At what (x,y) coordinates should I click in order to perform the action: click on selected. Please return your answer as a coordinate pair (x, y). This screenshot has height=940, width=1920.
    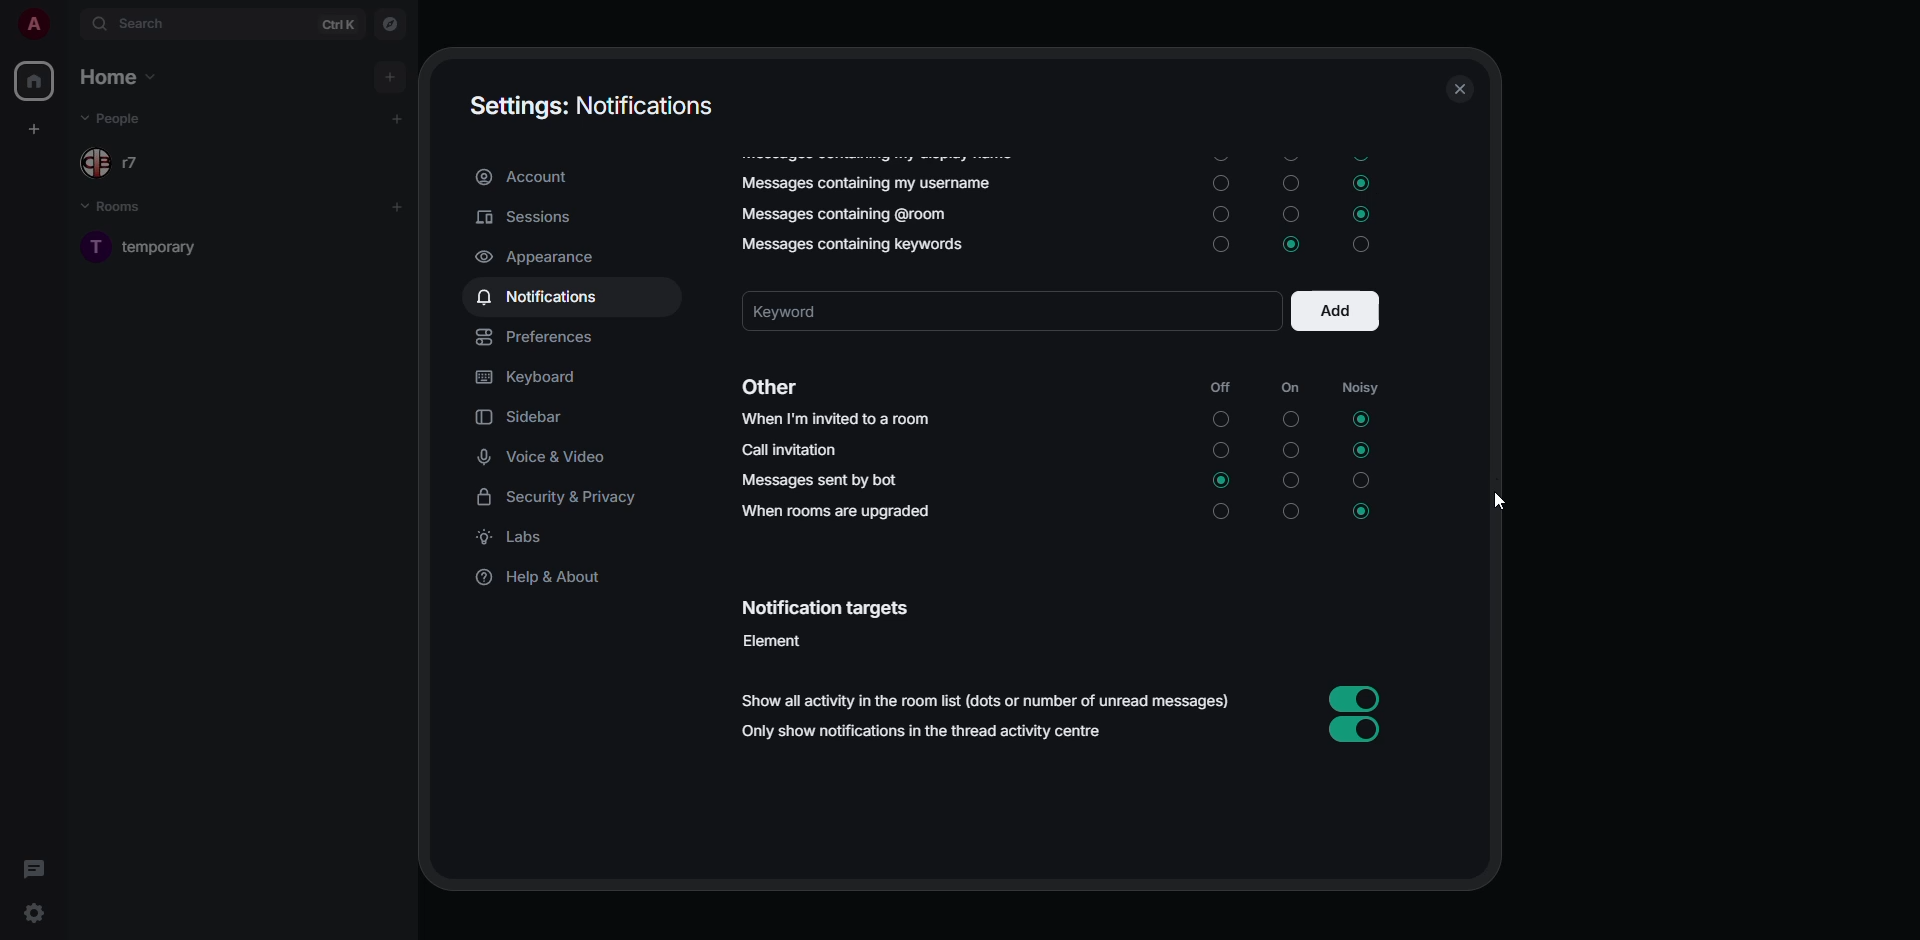
    Looking at the image, I should click on (1222, 480).